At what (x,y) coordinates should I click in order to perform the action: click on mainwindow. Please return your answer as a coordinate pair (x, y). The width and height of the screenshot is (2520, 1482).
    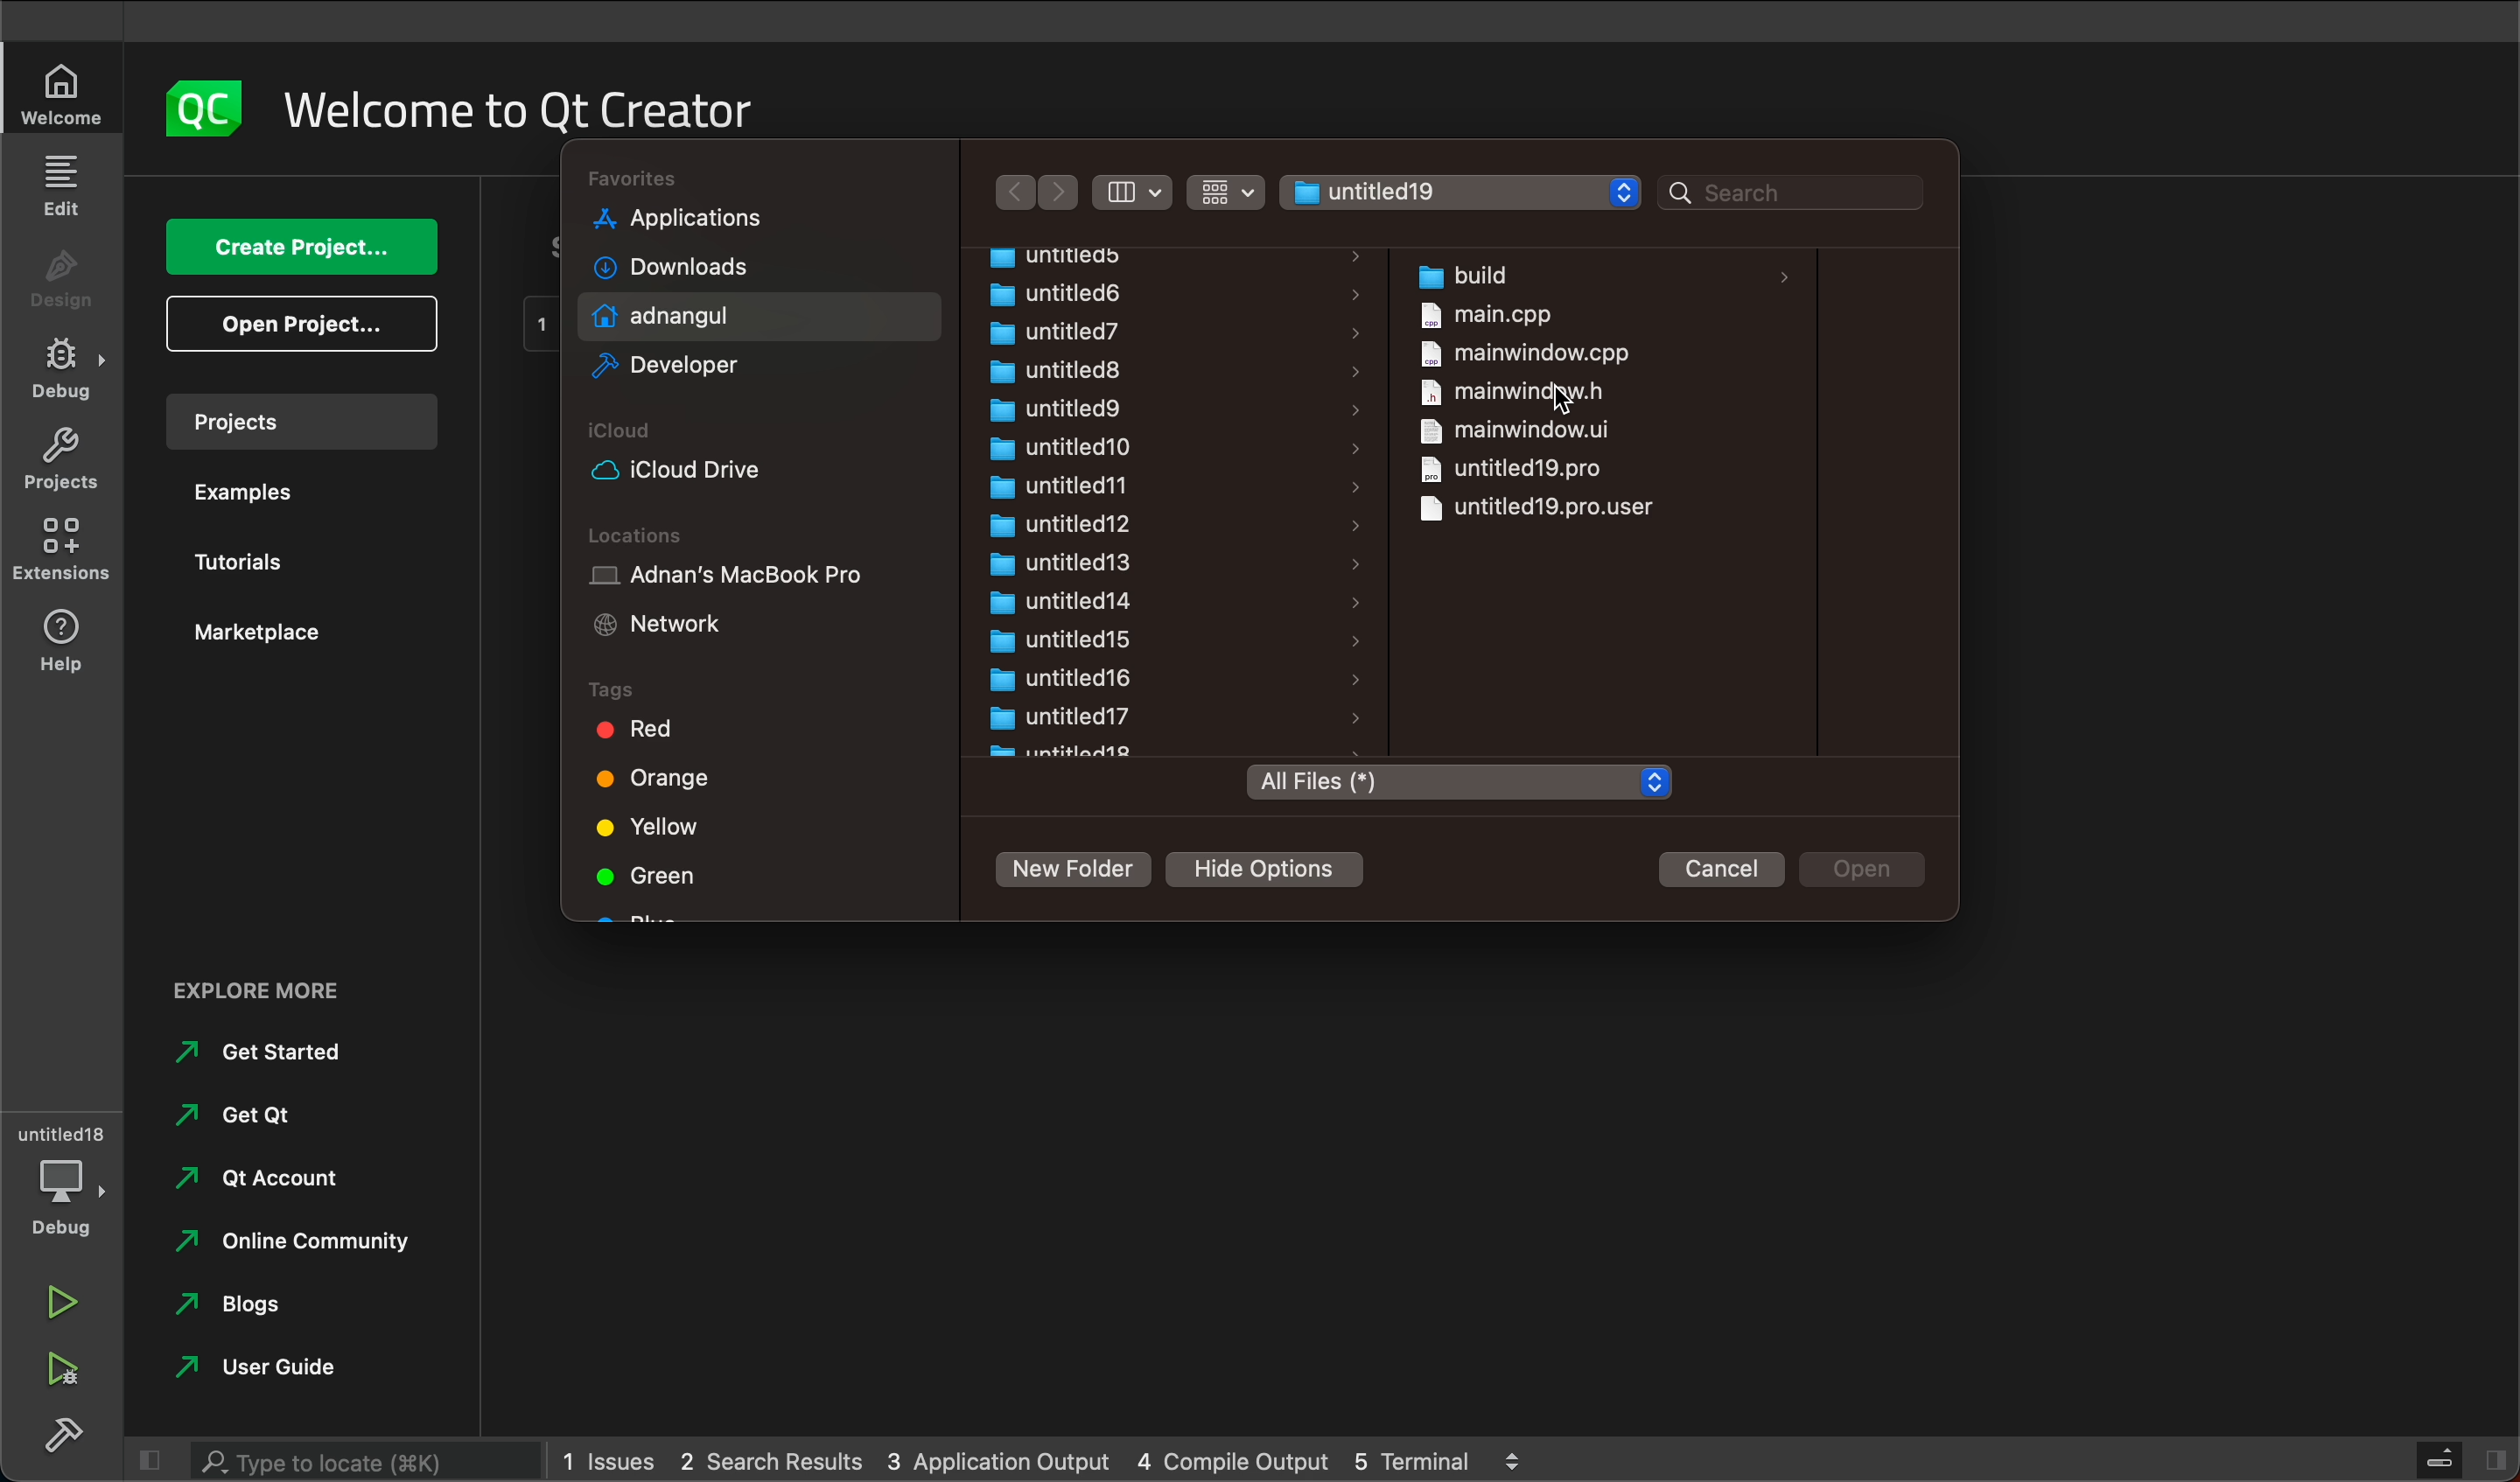
    Looking at the image, I should click on (1520, 392).